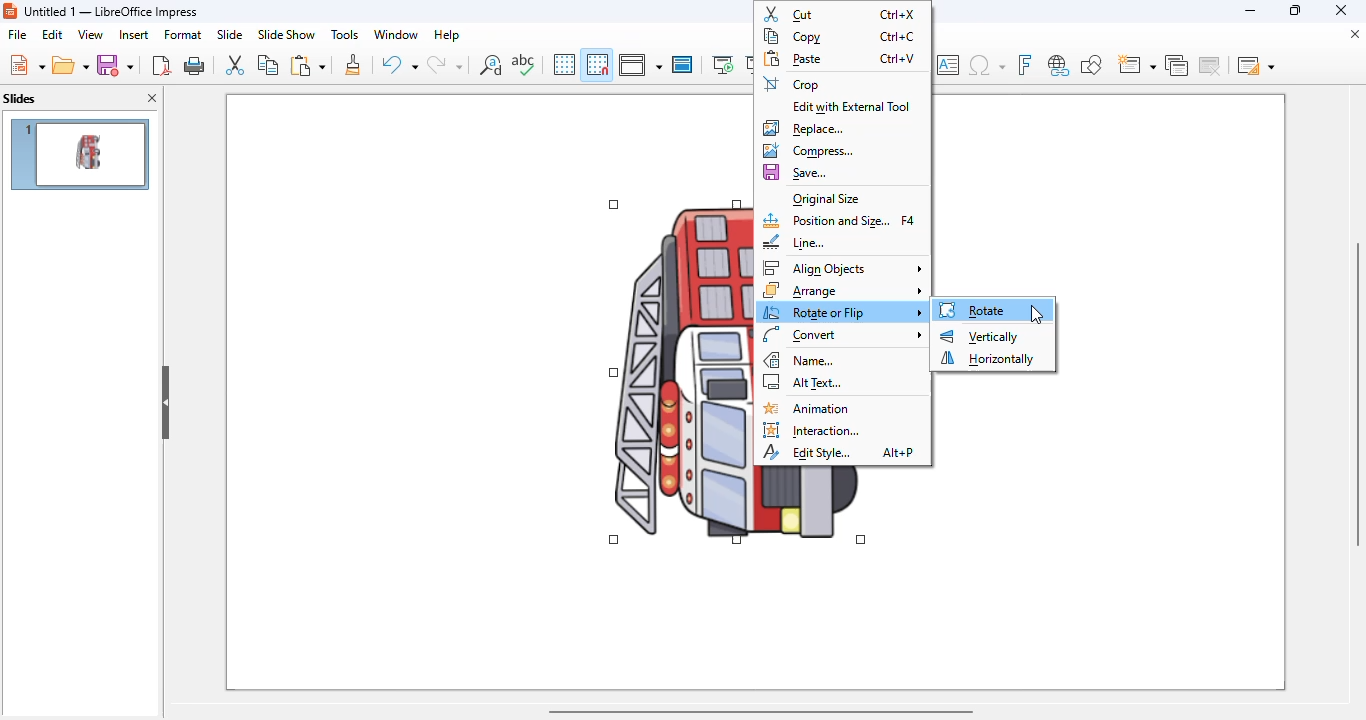  Describe the element at coordinates (683, 64) in the screenshot. I see `master slide` at that location.